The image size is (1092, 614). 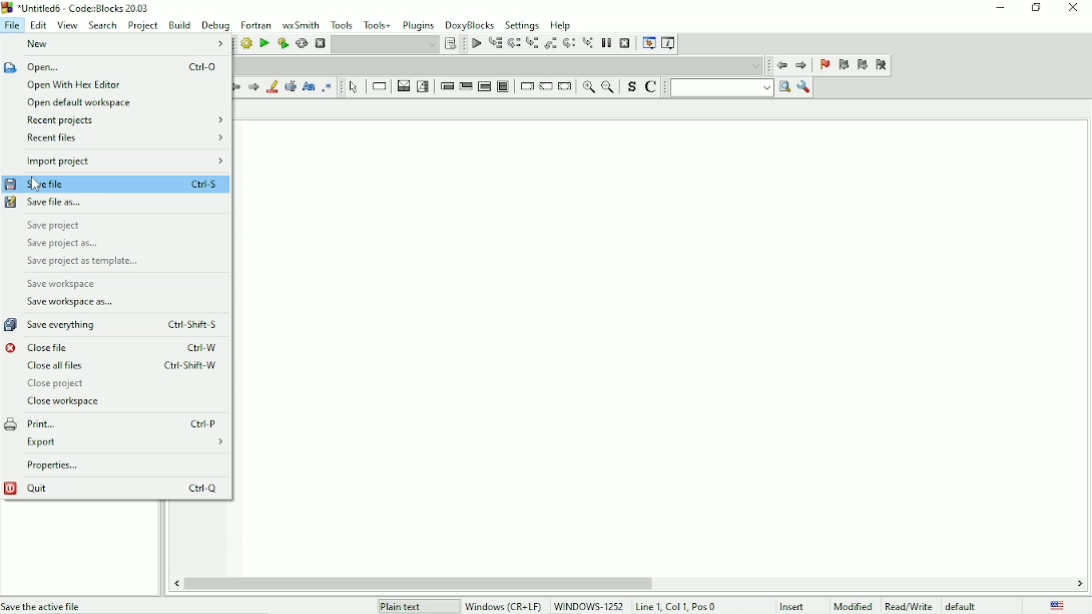 I want to click on View, so click(x=67, y=24).